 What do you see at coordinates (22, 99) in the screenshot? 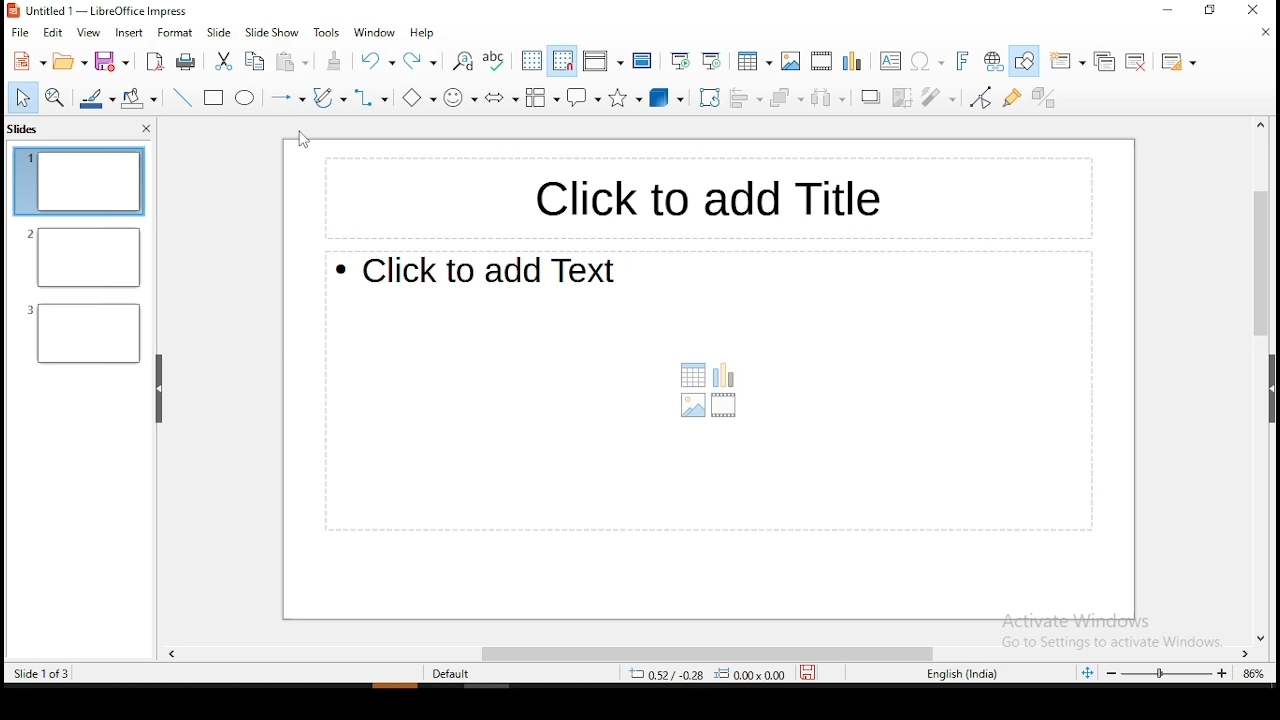
I see `select tool` at bounding box center [22, 99].